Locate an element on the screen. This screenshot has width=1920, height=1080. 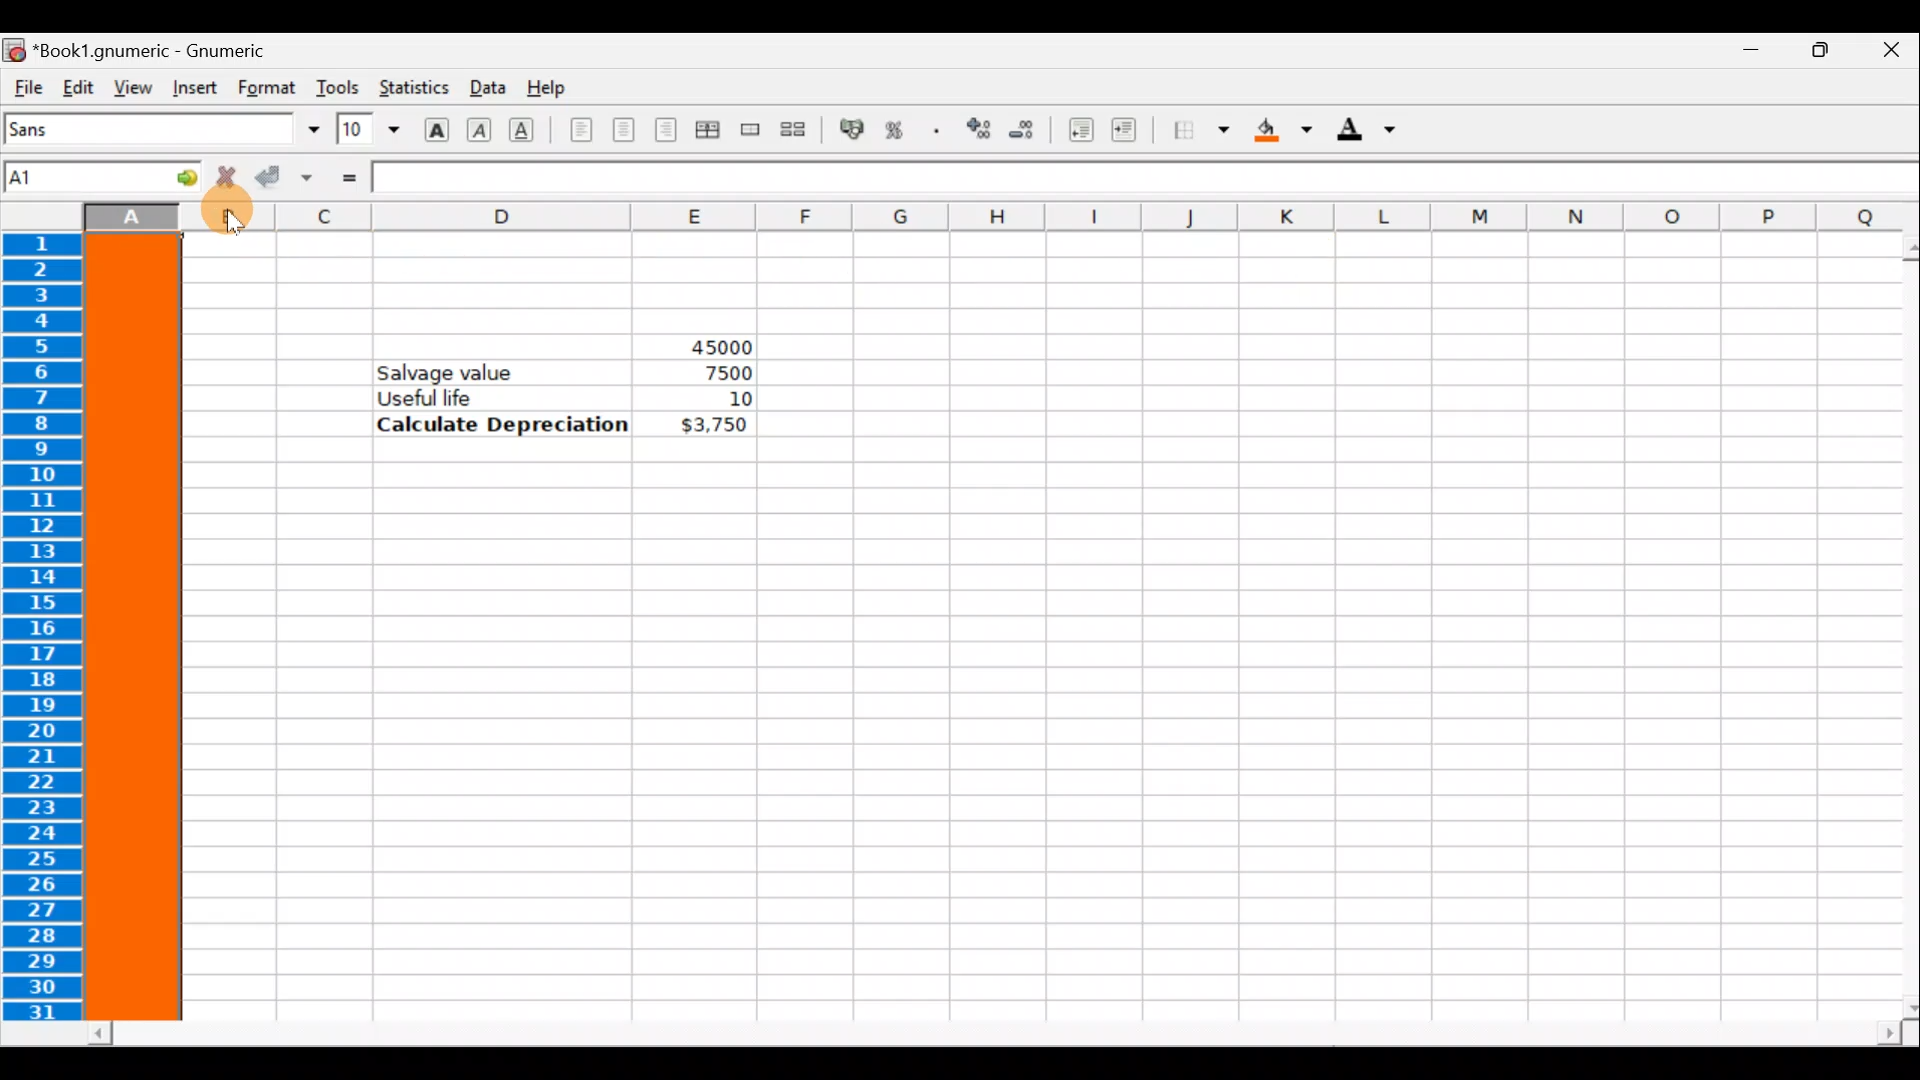
Cells is located at coordinates (1000, 750).